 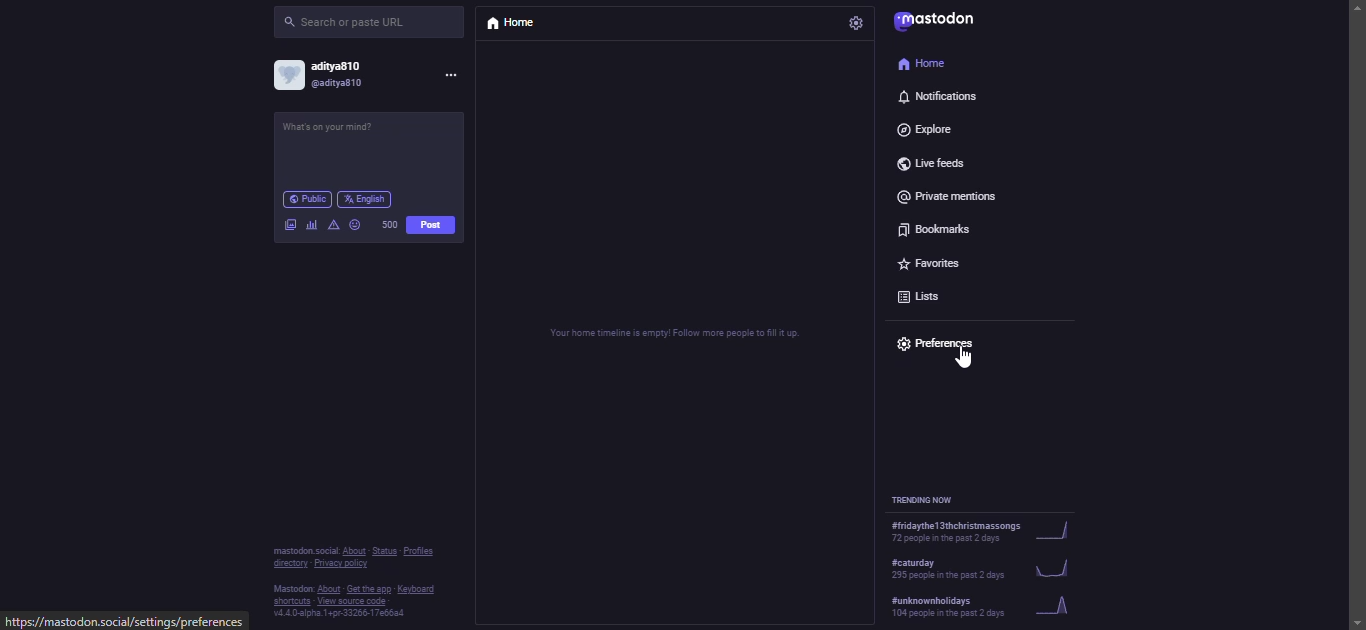 What do you see at coordinates (389, 223) in the screenshot?
I see `500` at bounding box center [389, 223].